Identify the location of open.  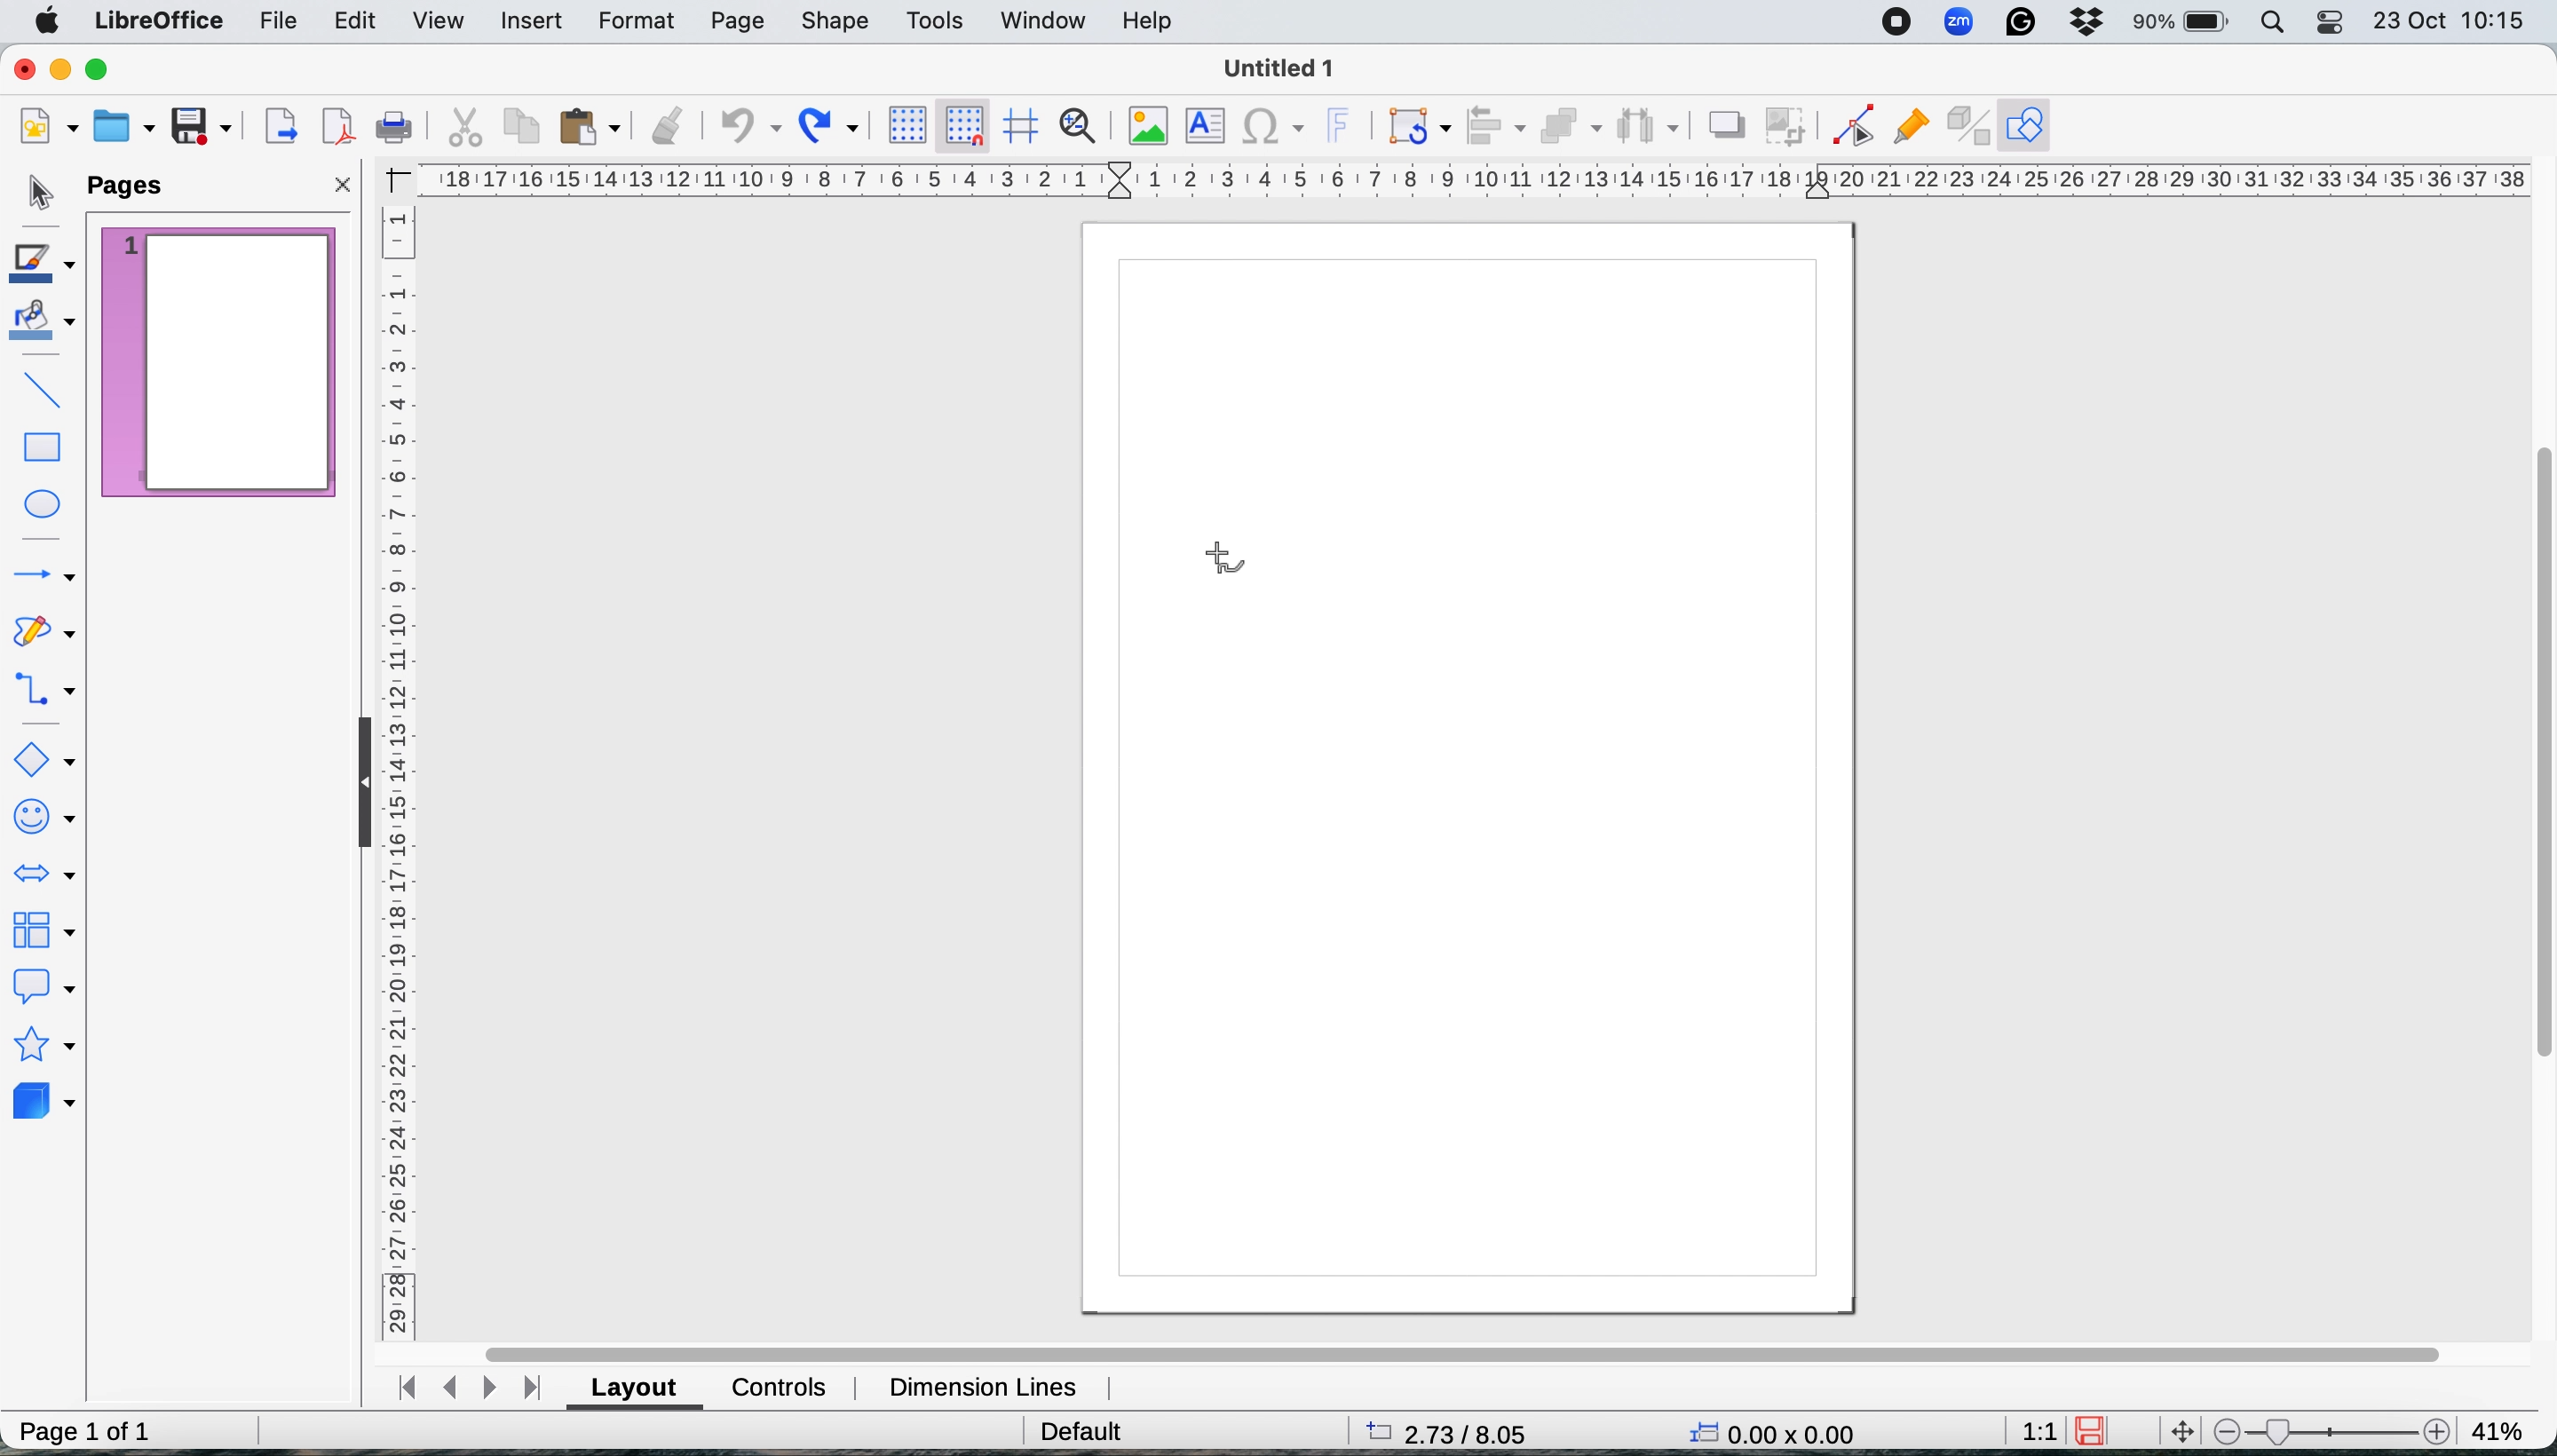
(125, 125).